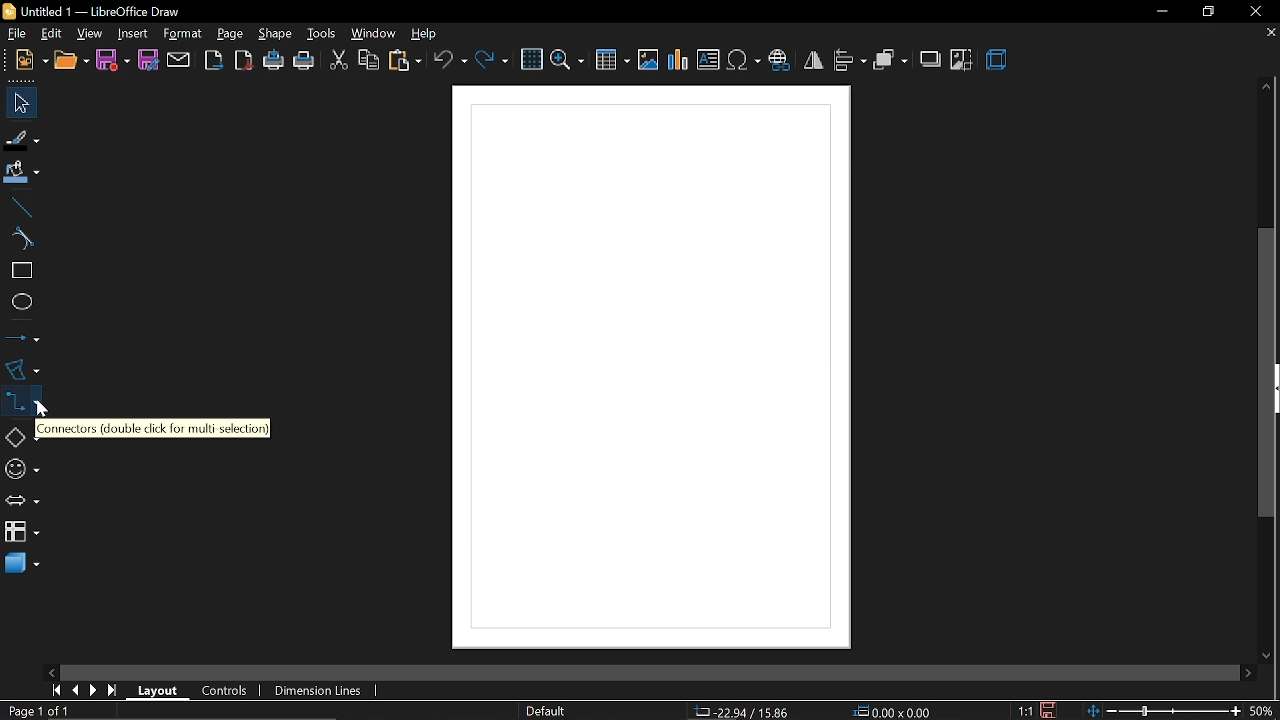 This screenshot has height=720, width=1280. What do you see at coordinates (19, 499) in the screenshot?
I see `arrows` at bounding box center [19, 499].